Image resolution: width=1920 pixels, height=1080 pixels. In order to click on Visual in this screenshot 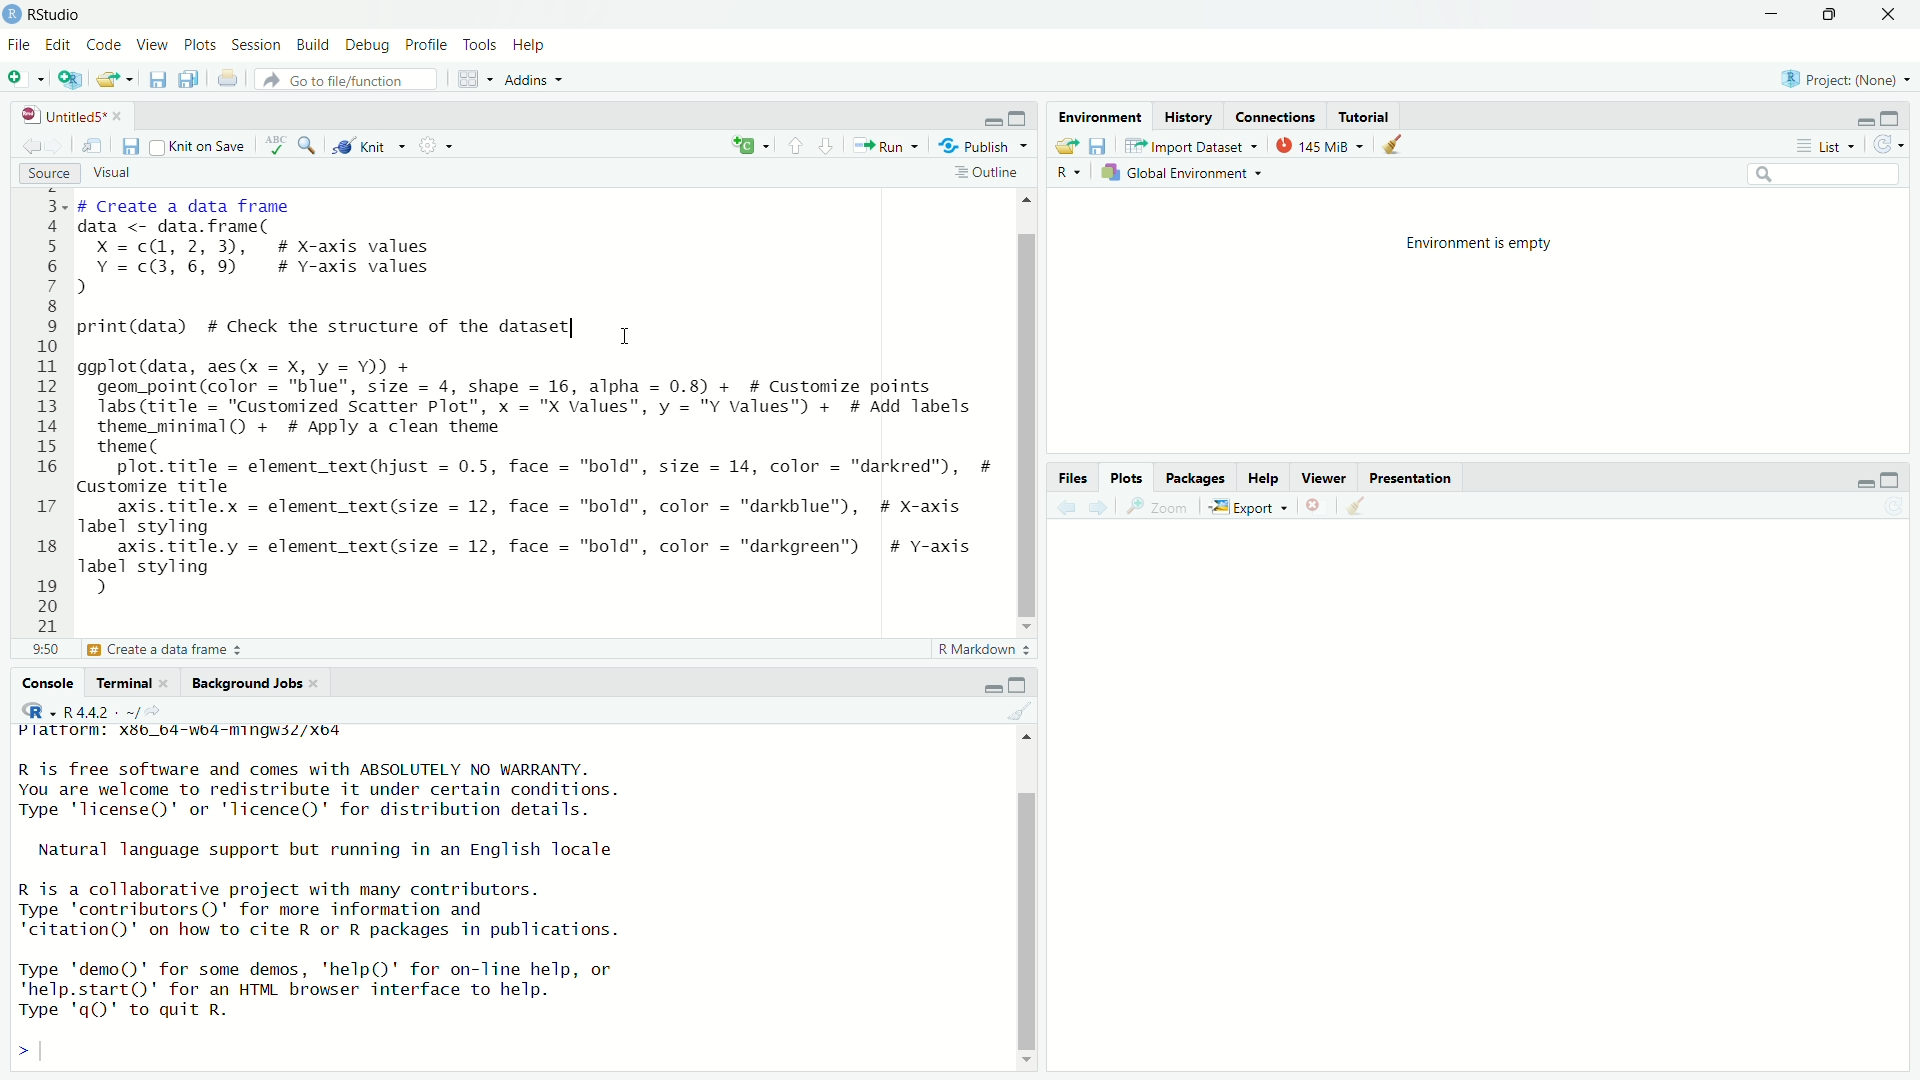, I will do `click(108, 174)`.